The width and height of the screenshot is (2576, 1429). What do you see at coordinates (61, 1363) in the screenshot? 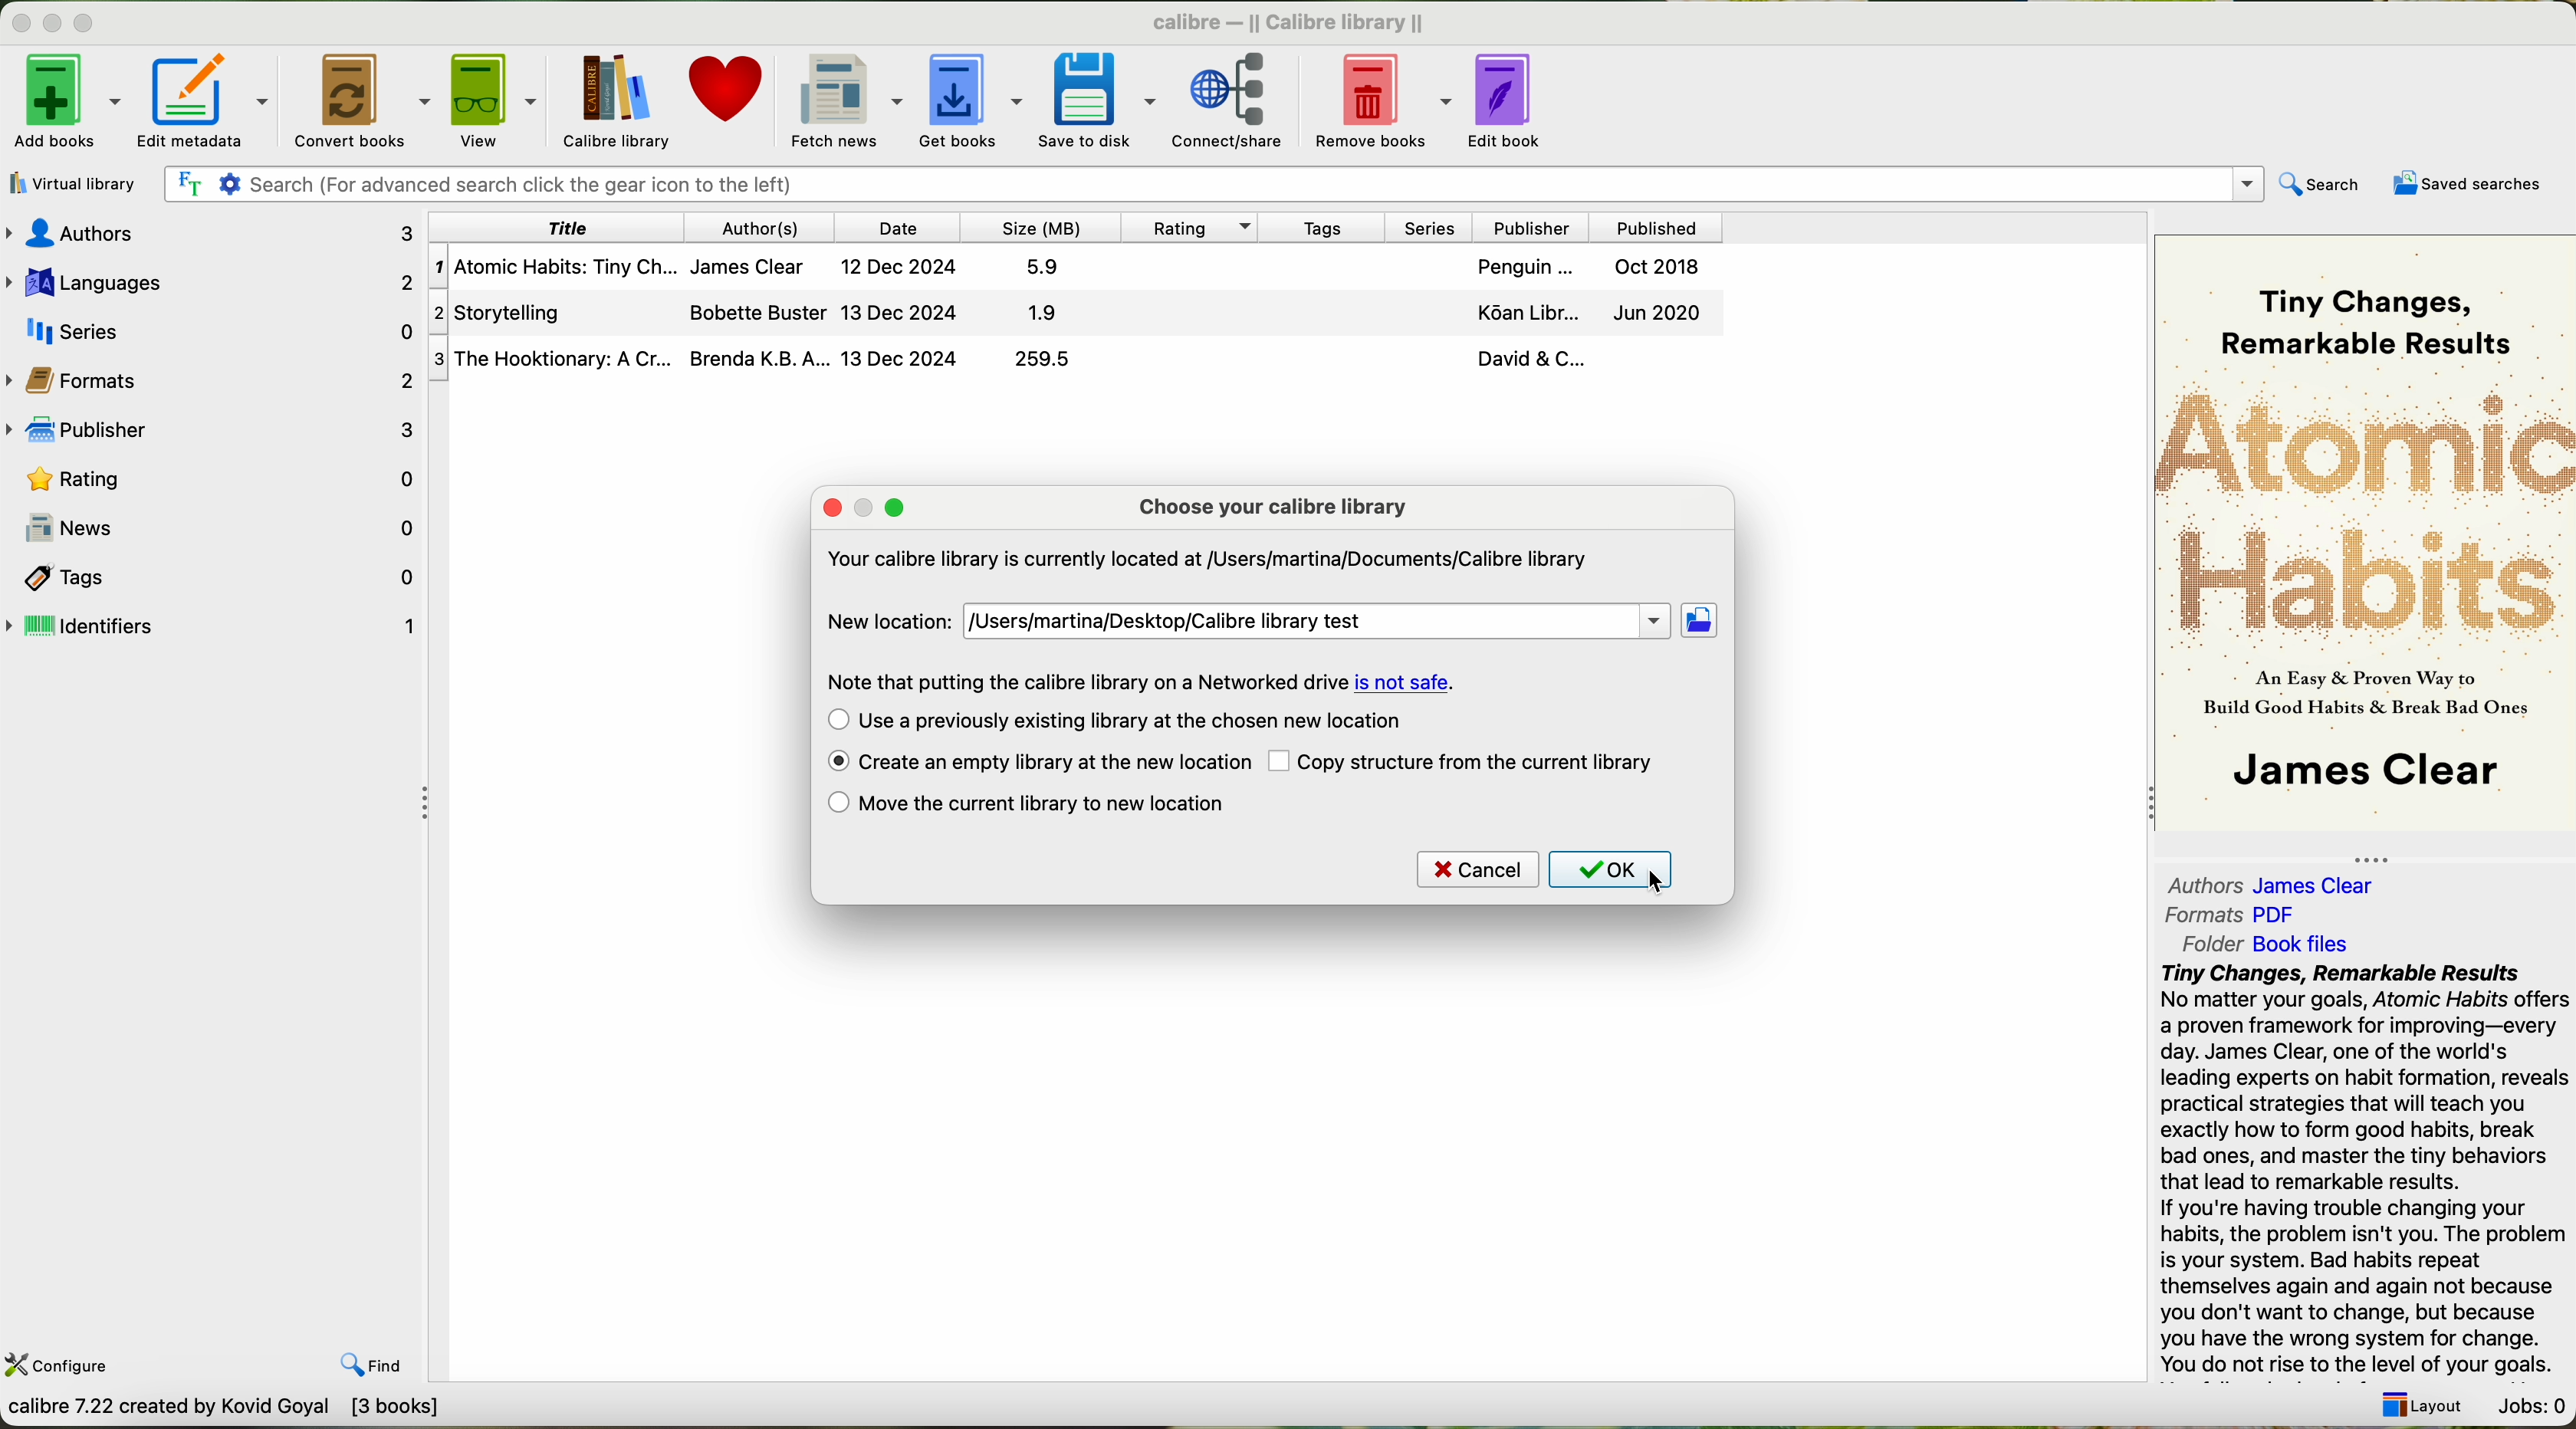
I see `configure` at bounding box center [61, 1363].